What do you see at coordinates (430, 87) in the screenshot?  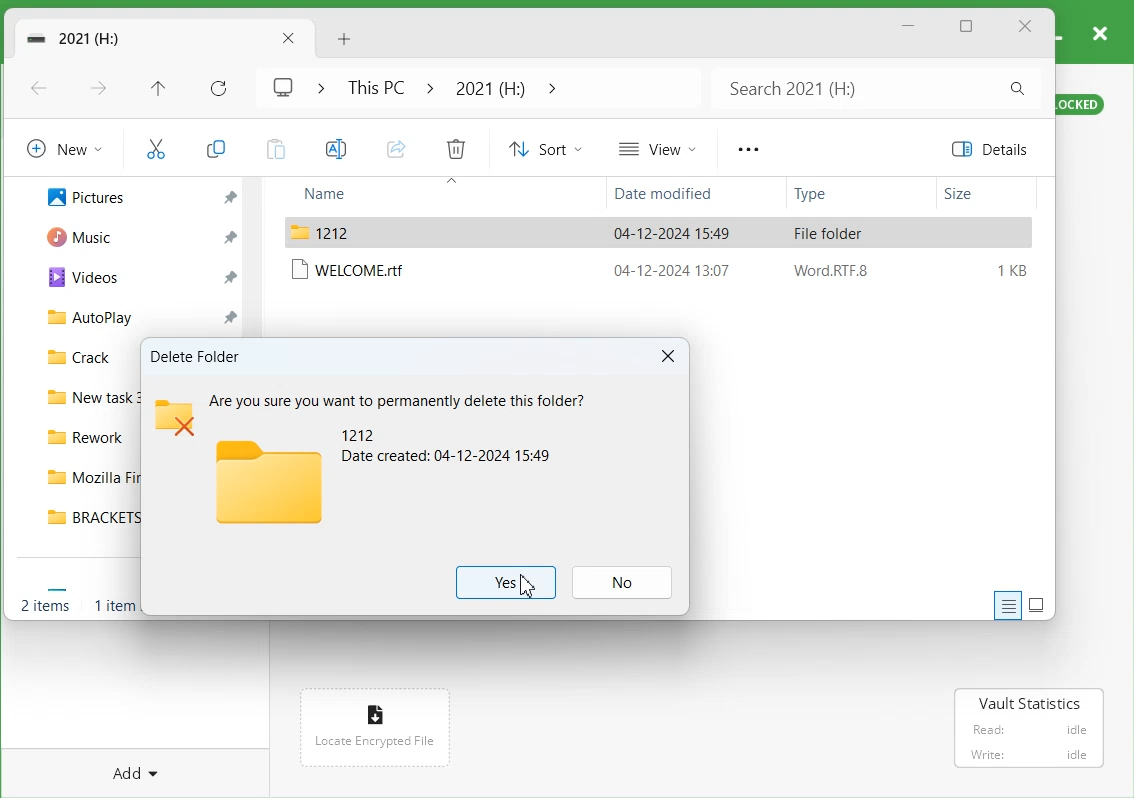 I see `Drop down box` at bounding box center [430, 87].